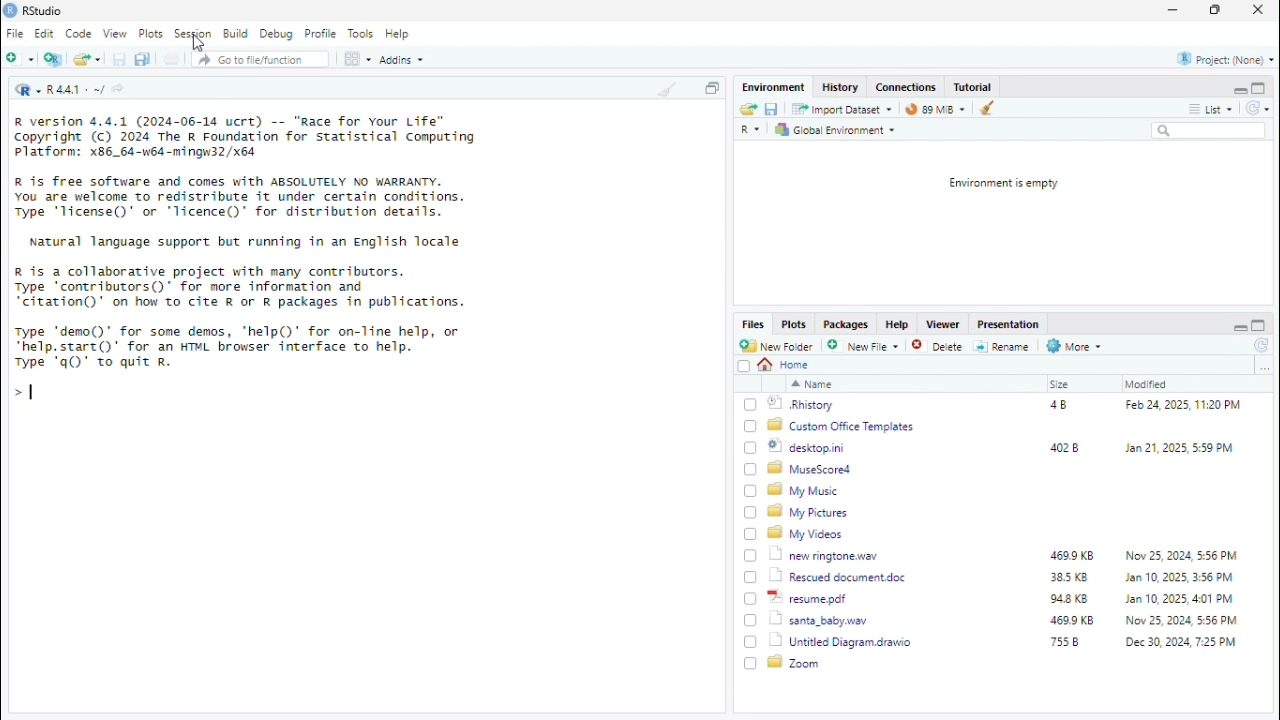  What do you see at coordinates (907, 86) in the screenshot?
I see `Connections` at bounding box center [907, 86].